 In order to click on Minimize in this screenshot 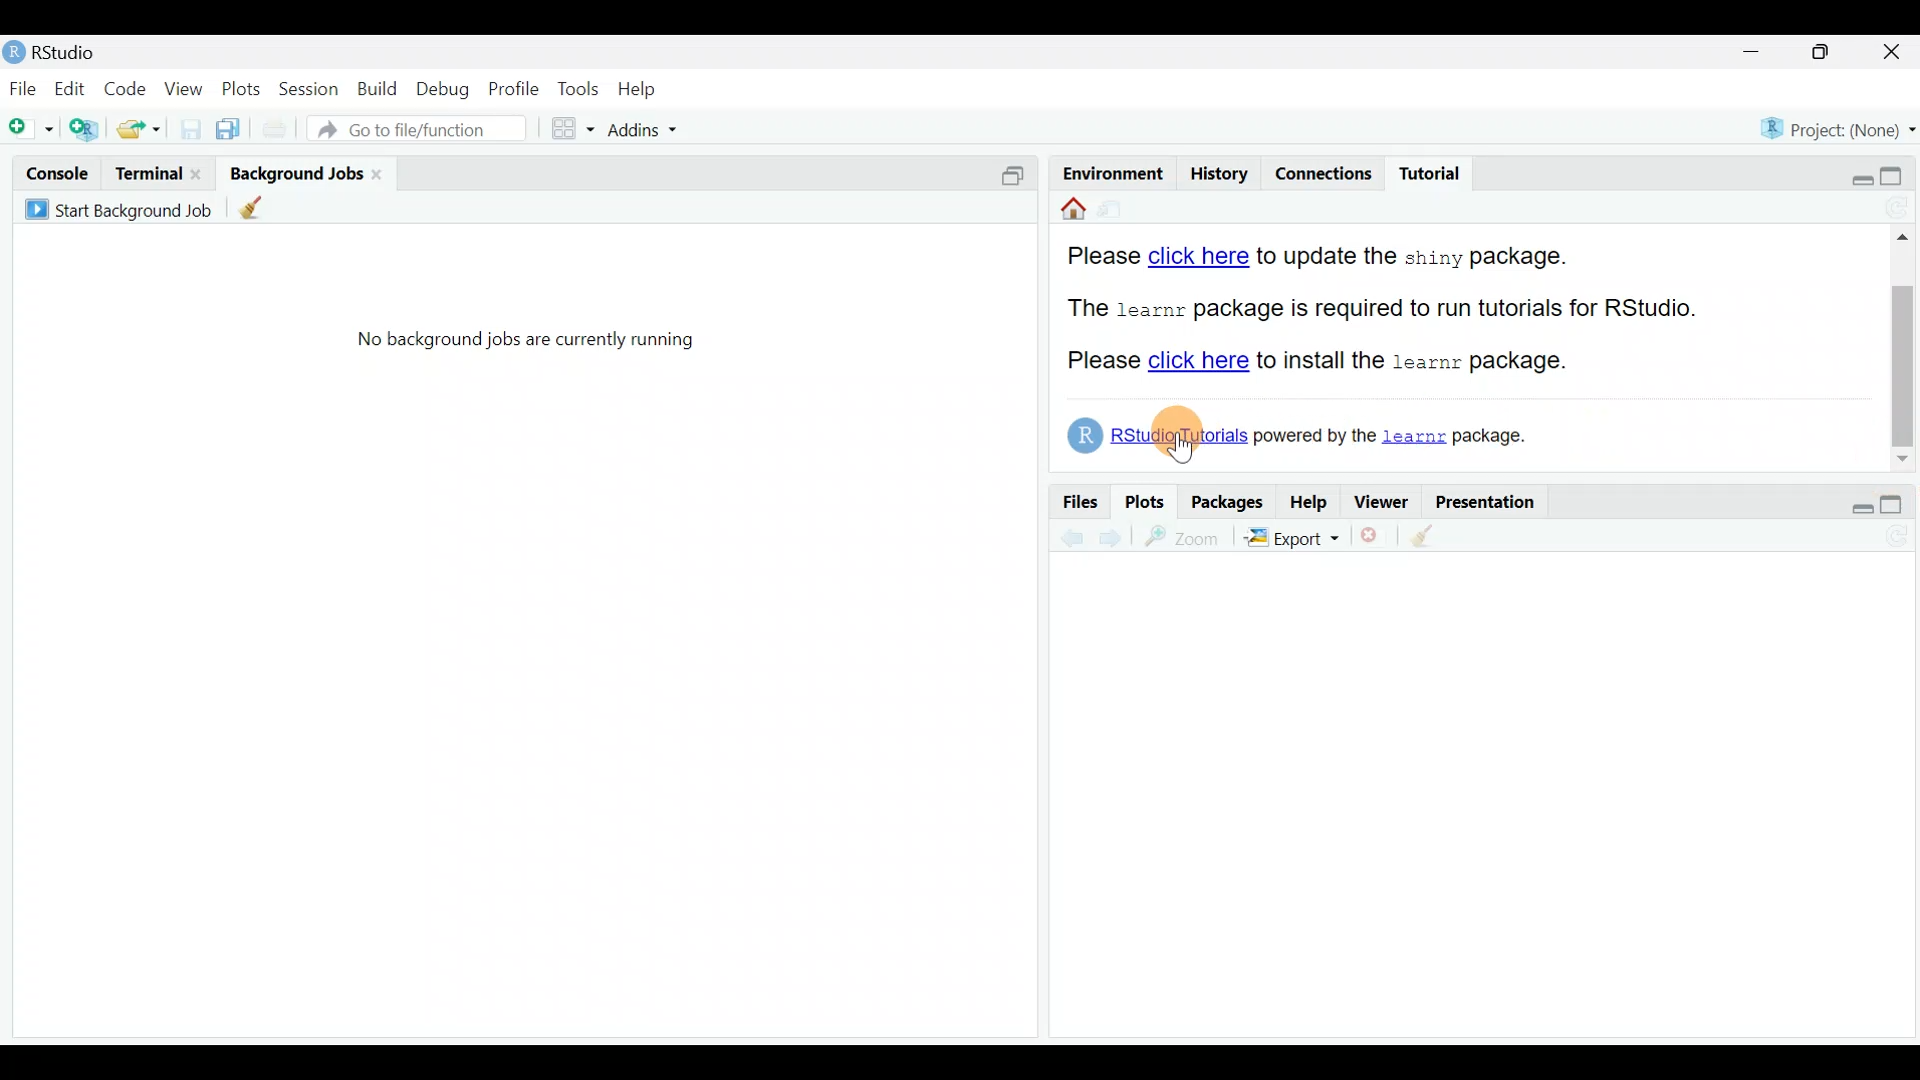, I will do `click(1756, 52)`.